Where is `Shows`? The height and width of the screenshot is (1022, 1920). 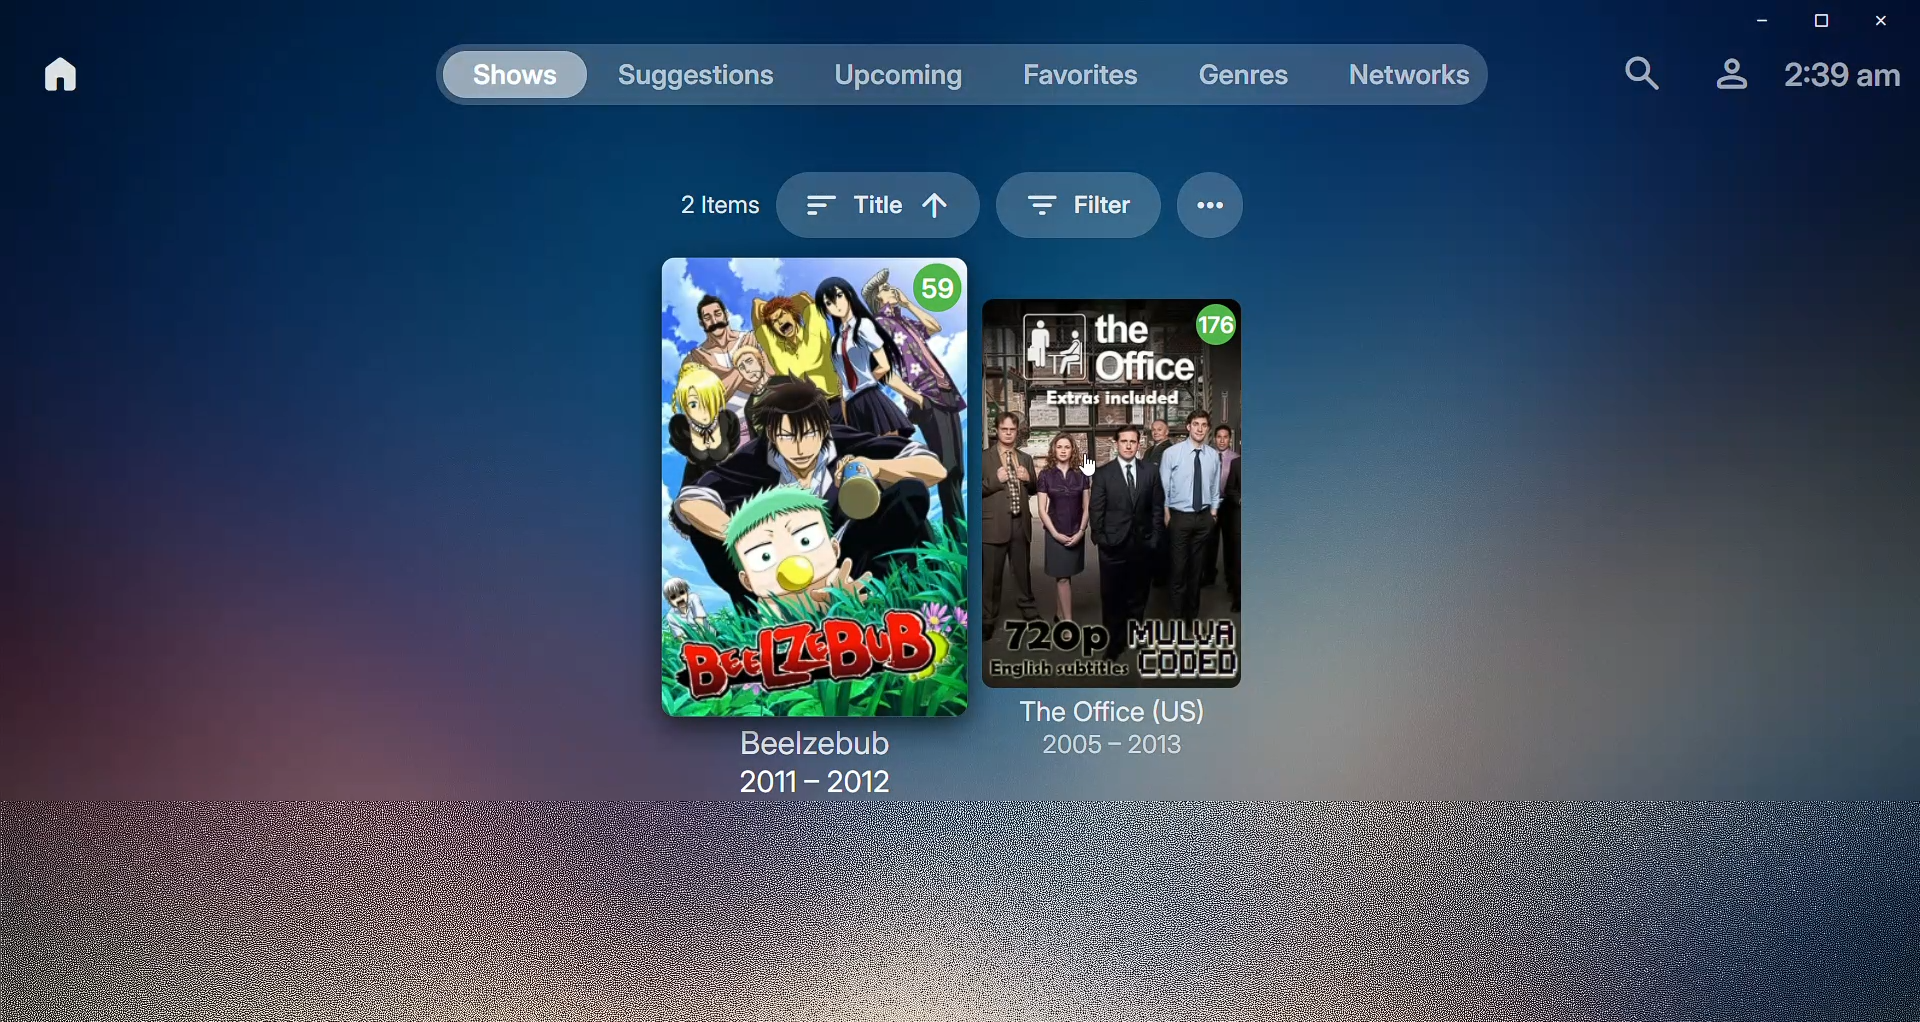
Shows is located at coordinates (518, 77).